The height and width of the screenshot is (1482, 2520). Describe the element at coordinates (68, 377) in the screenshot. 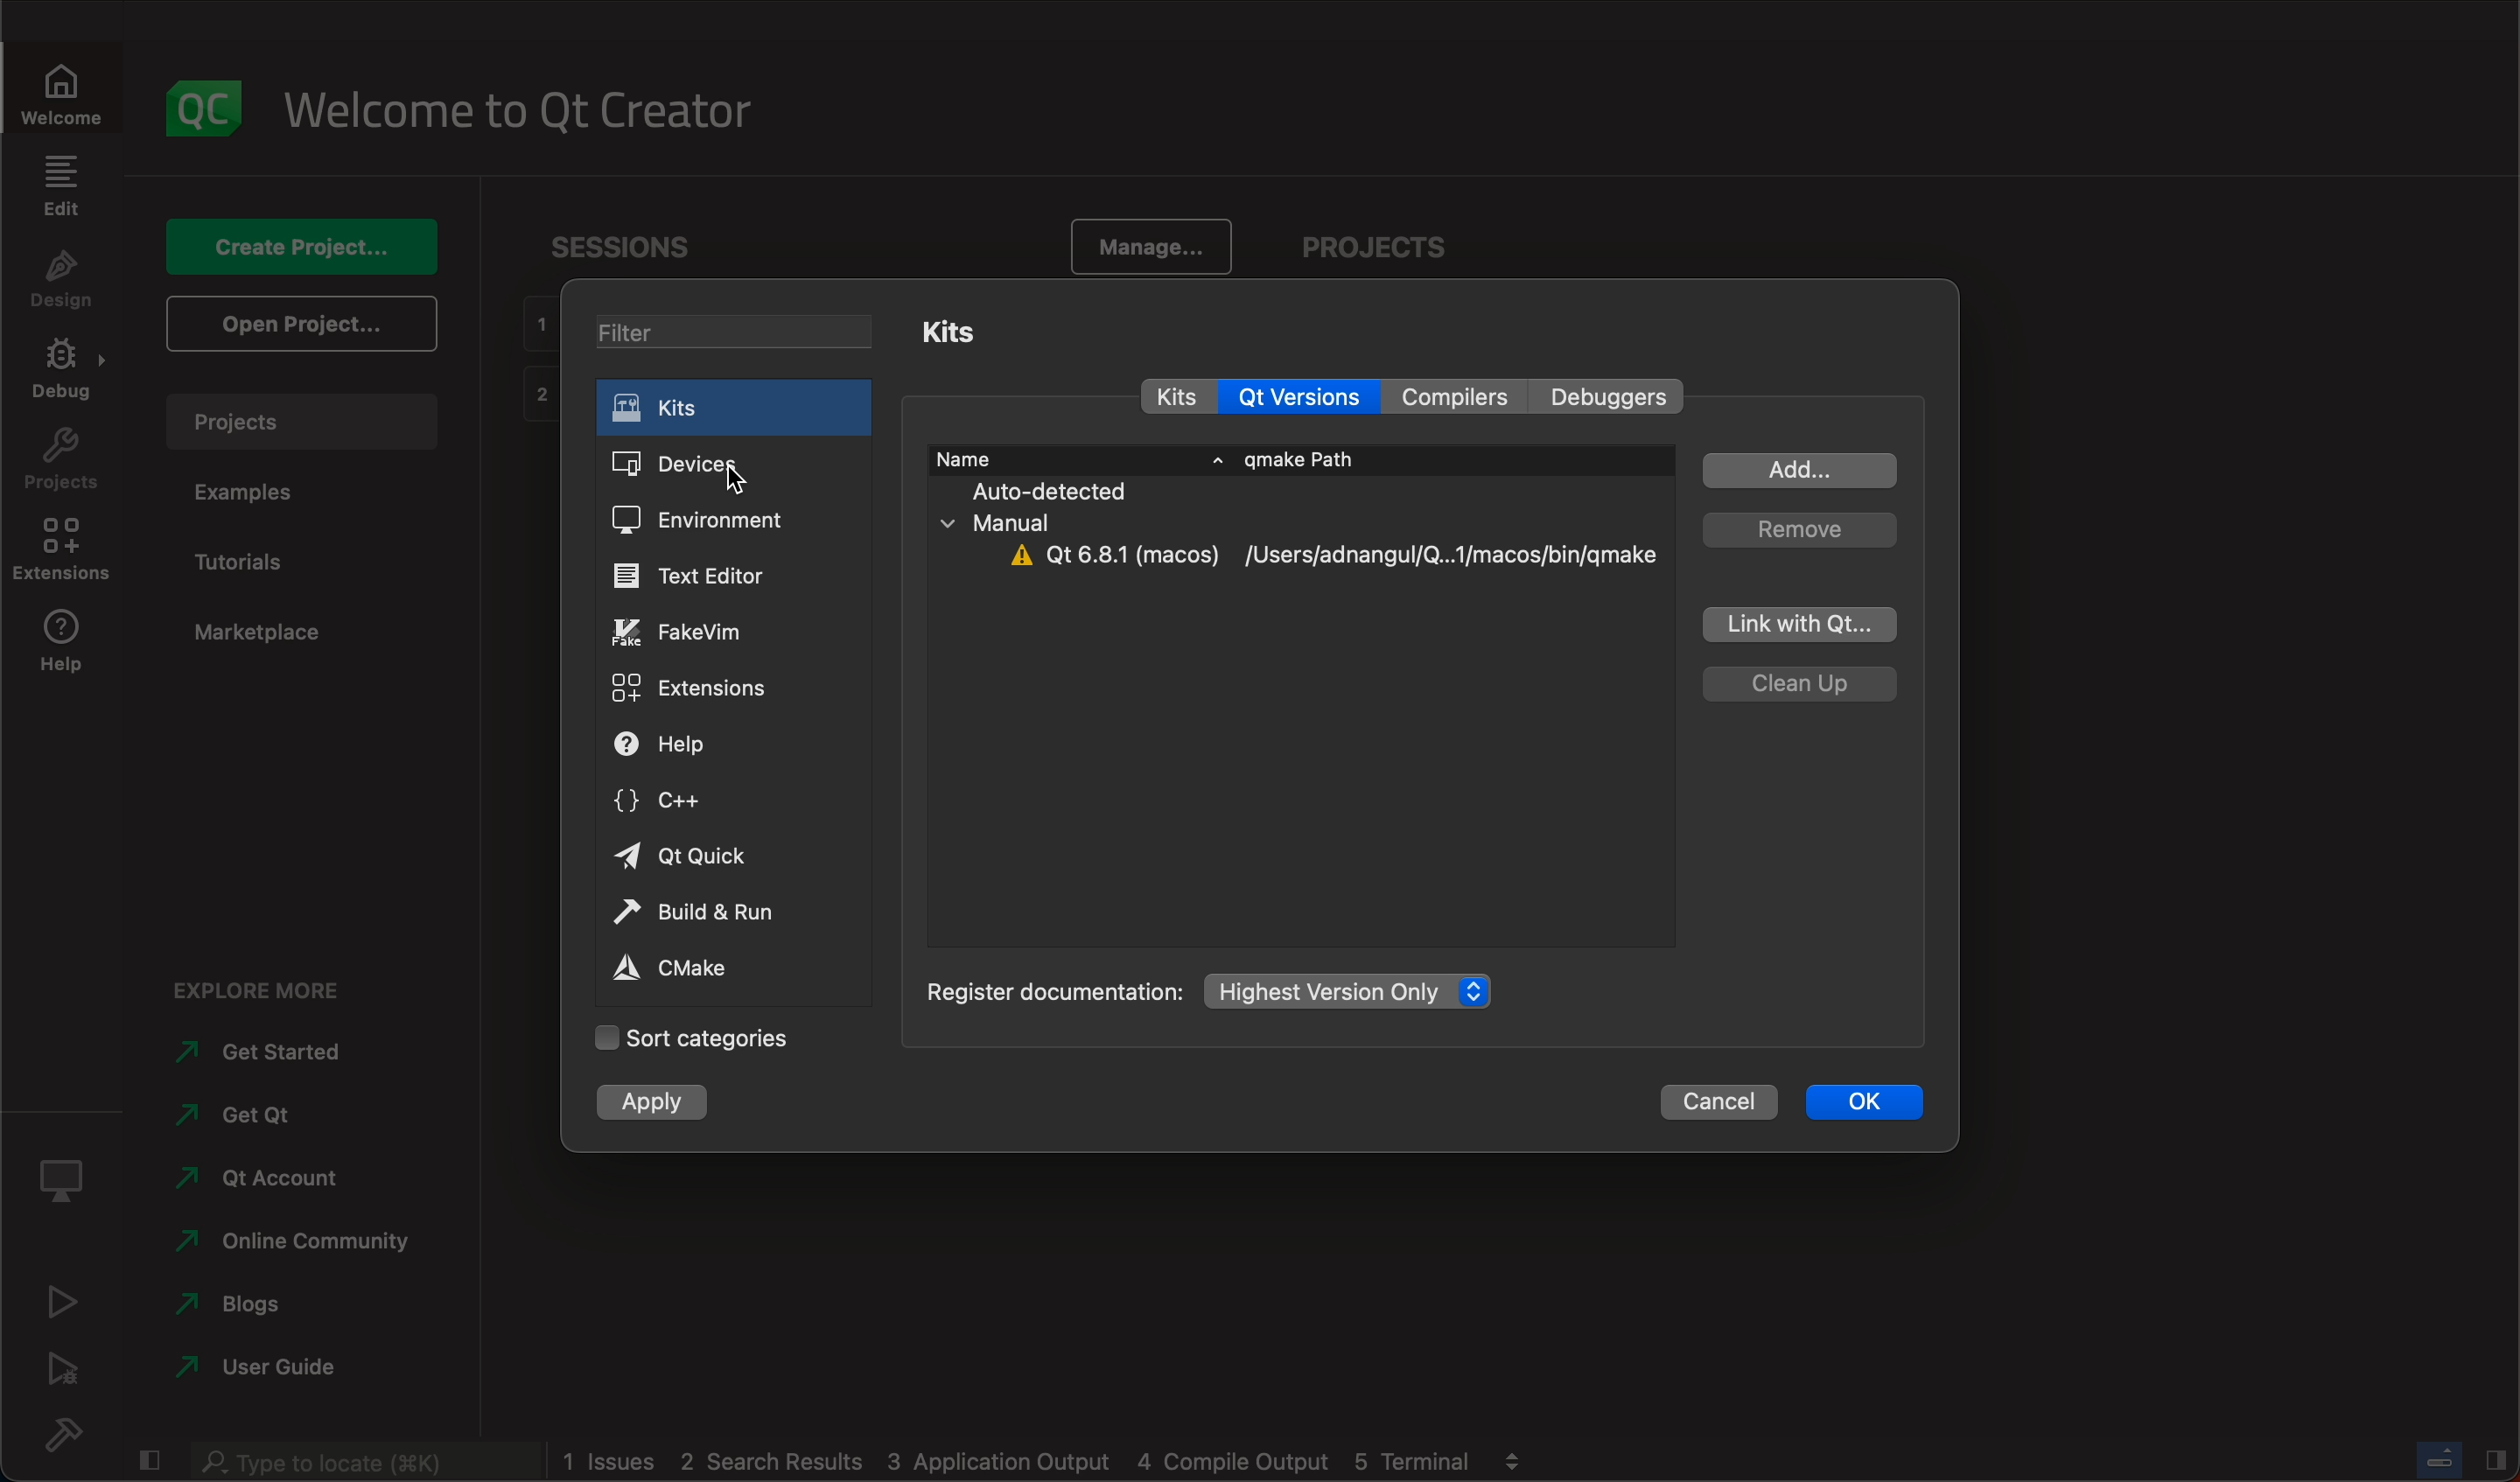

I see `debug` at that location.